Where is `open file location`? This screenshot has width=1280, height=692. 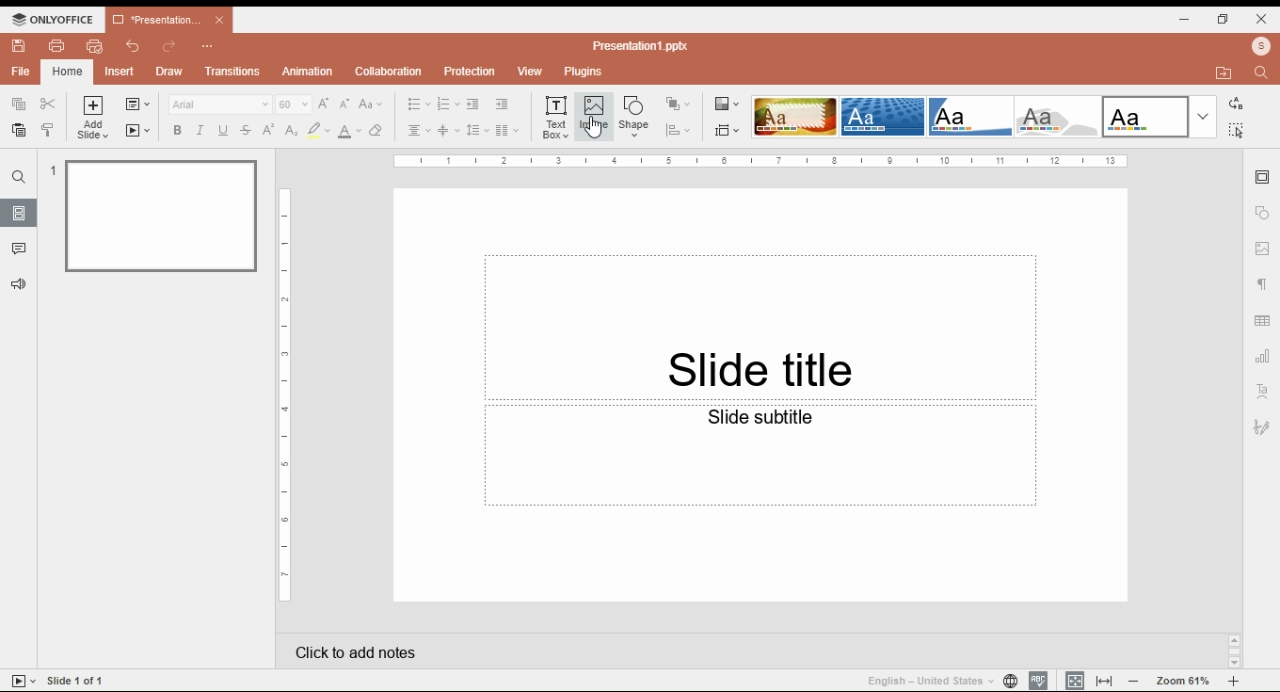 open file location is located at coordinates (1224, 73).